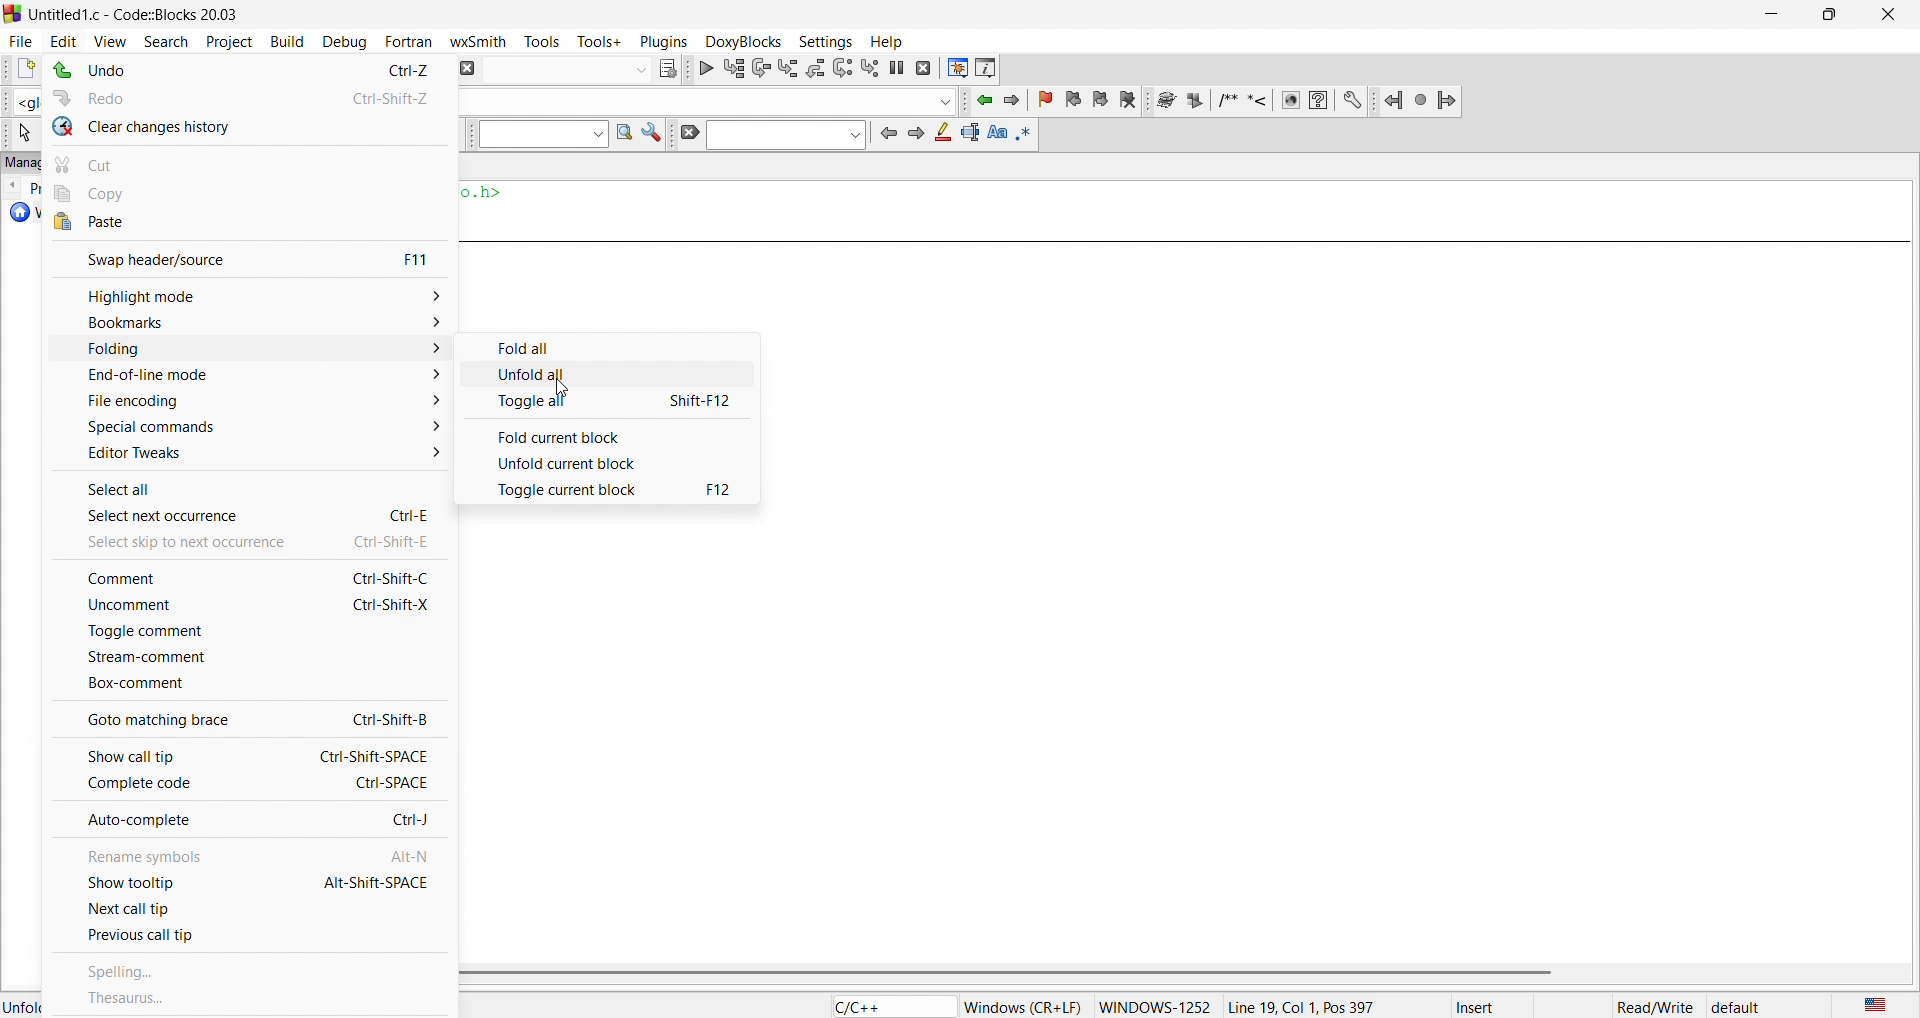  What do you see at coordinates (62, 39) in the screenshot?
I see `edit` at bounding box center [62, 39].